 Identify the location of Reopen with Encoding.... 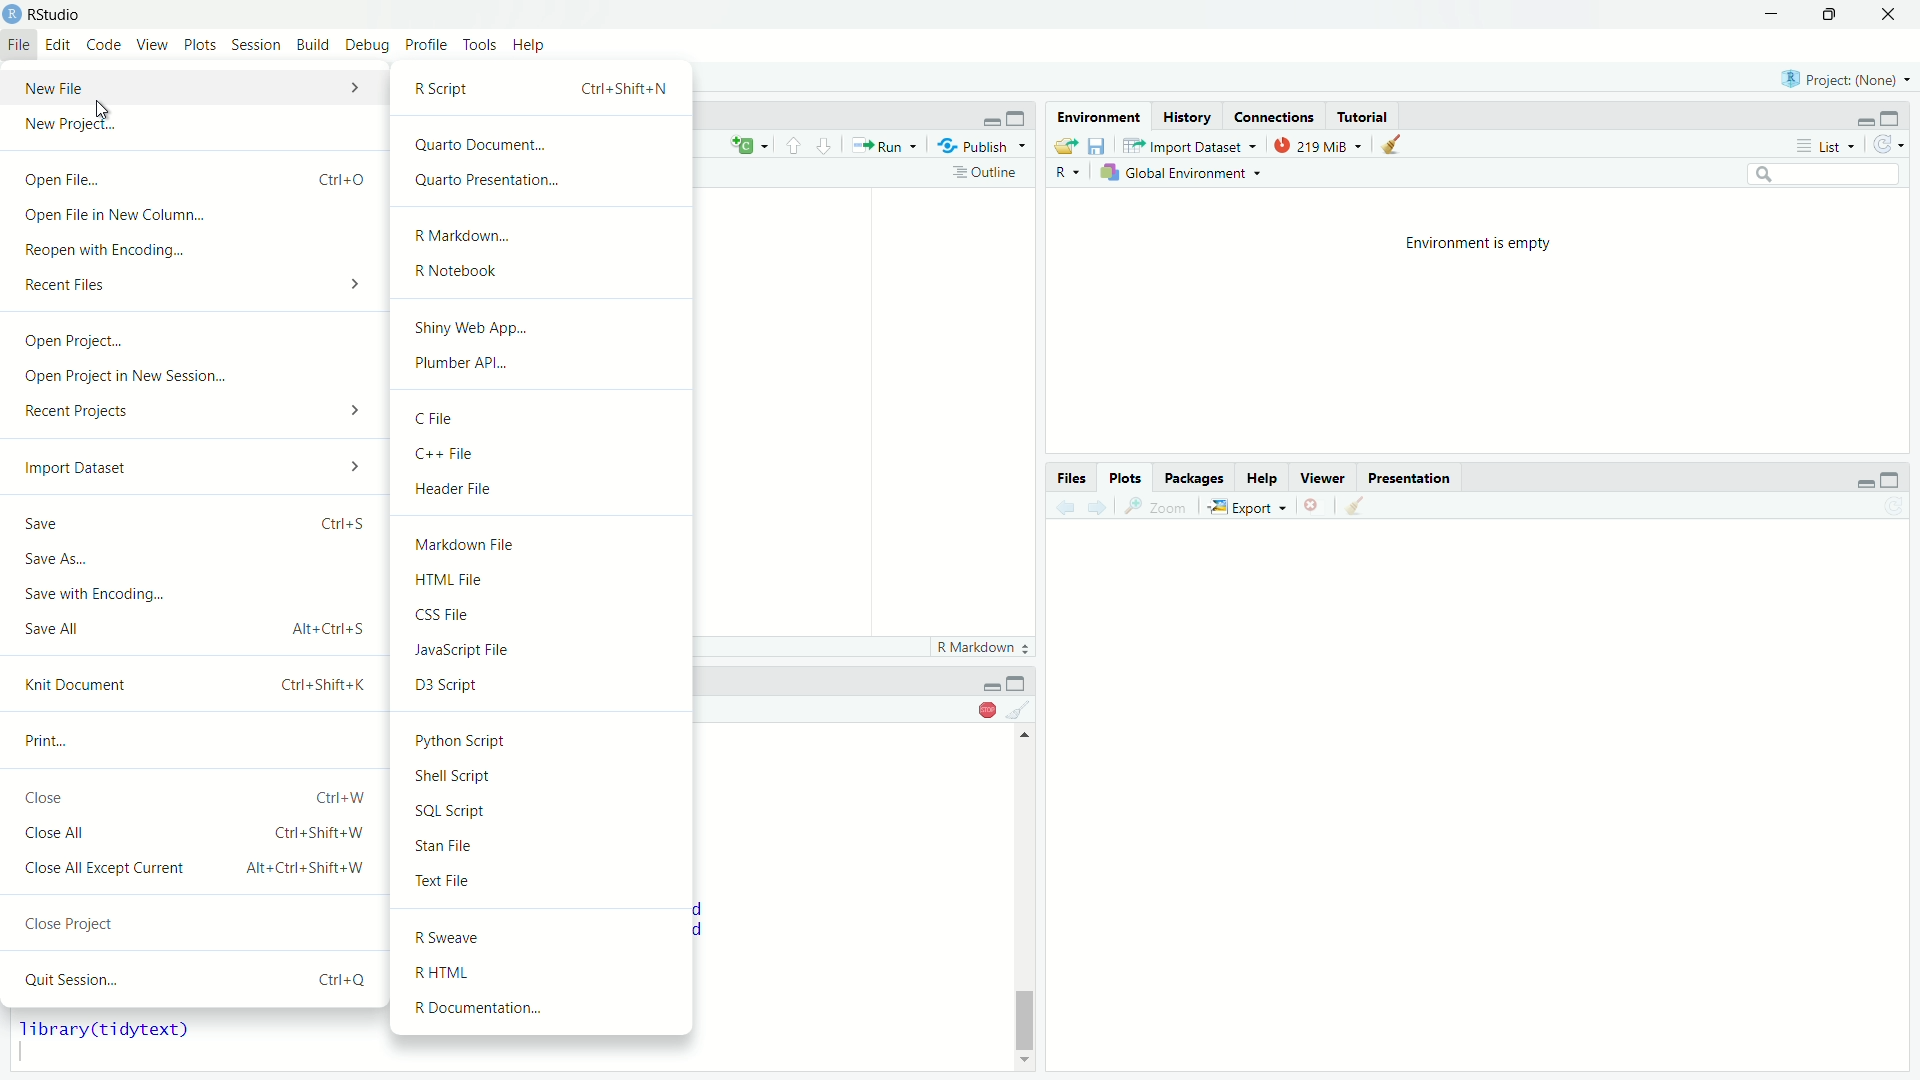
(198, 248).